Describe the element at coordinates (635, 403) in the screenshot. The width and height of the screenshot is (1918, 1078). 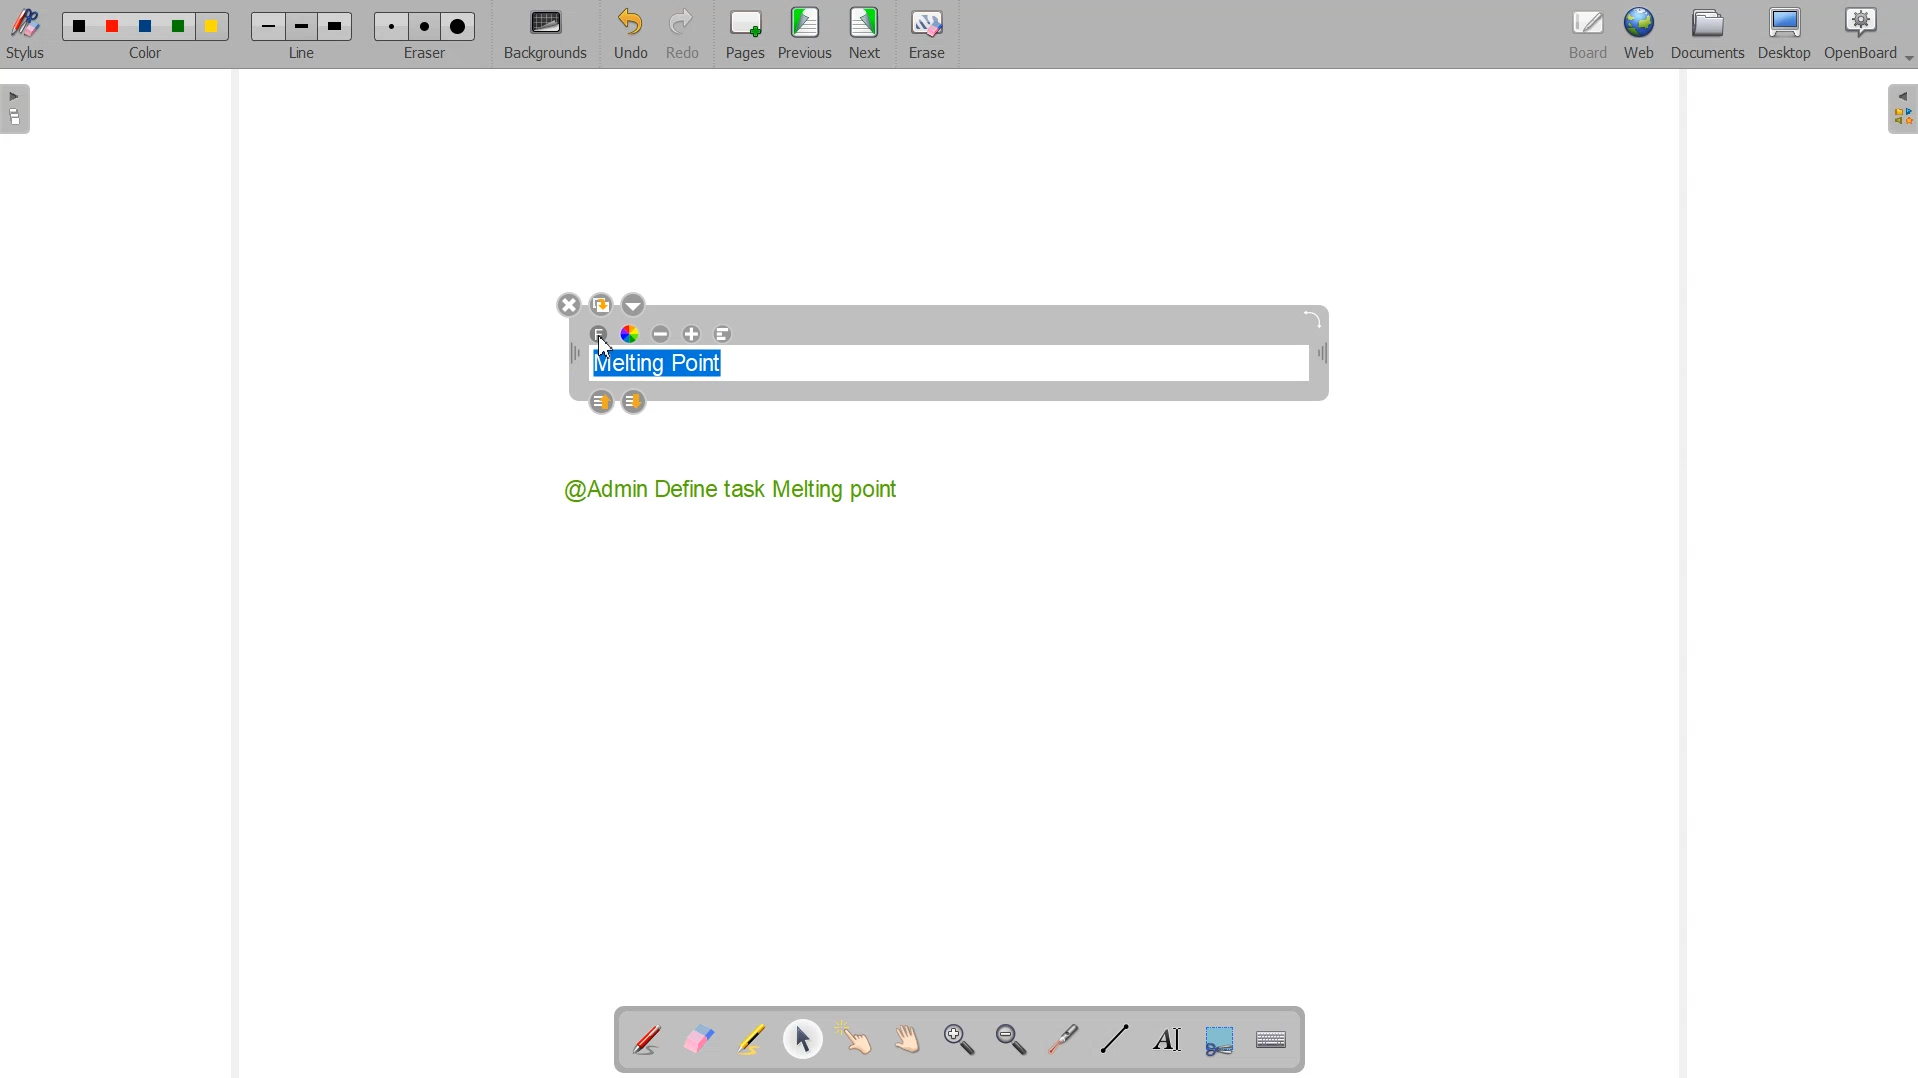
I see `Layer down` at that location.